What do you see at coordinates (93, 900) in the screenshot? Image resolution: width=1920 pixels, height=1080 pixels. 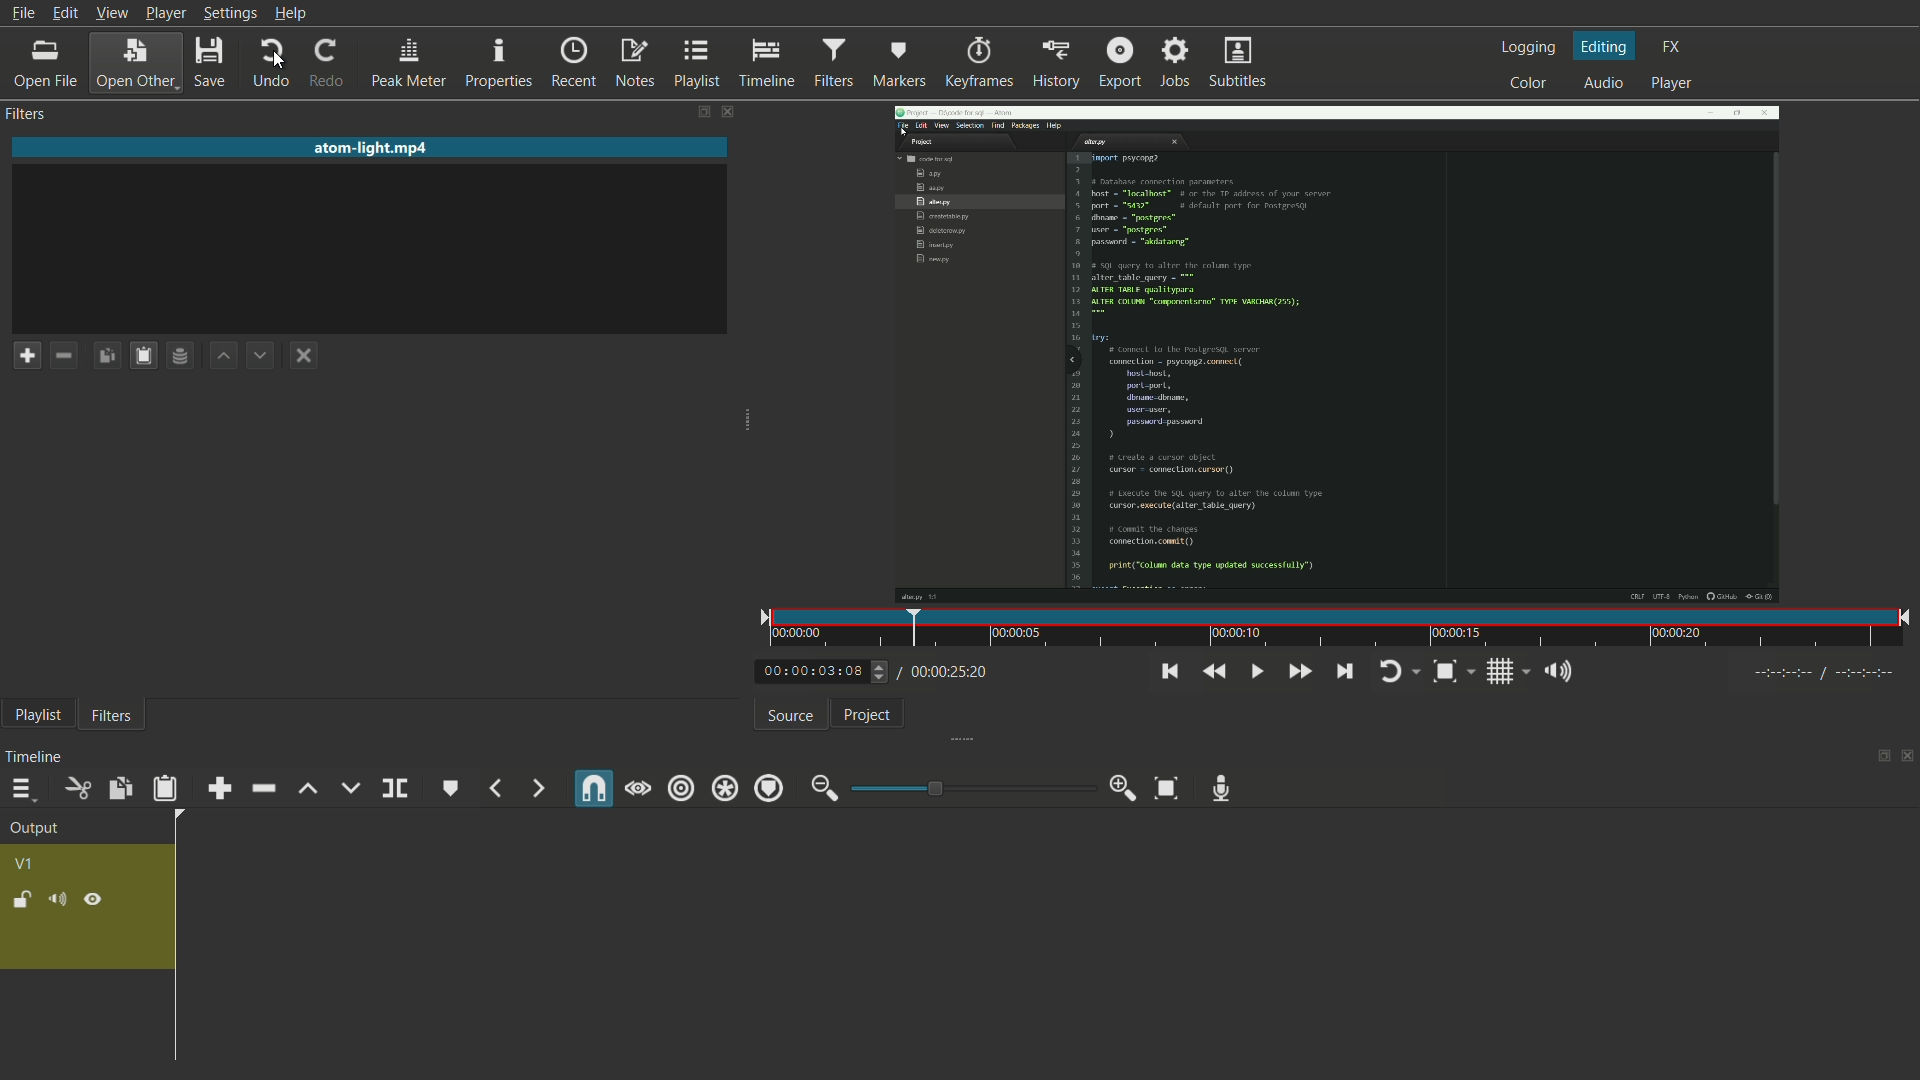 I see `link` at bounding box center [93, 900].